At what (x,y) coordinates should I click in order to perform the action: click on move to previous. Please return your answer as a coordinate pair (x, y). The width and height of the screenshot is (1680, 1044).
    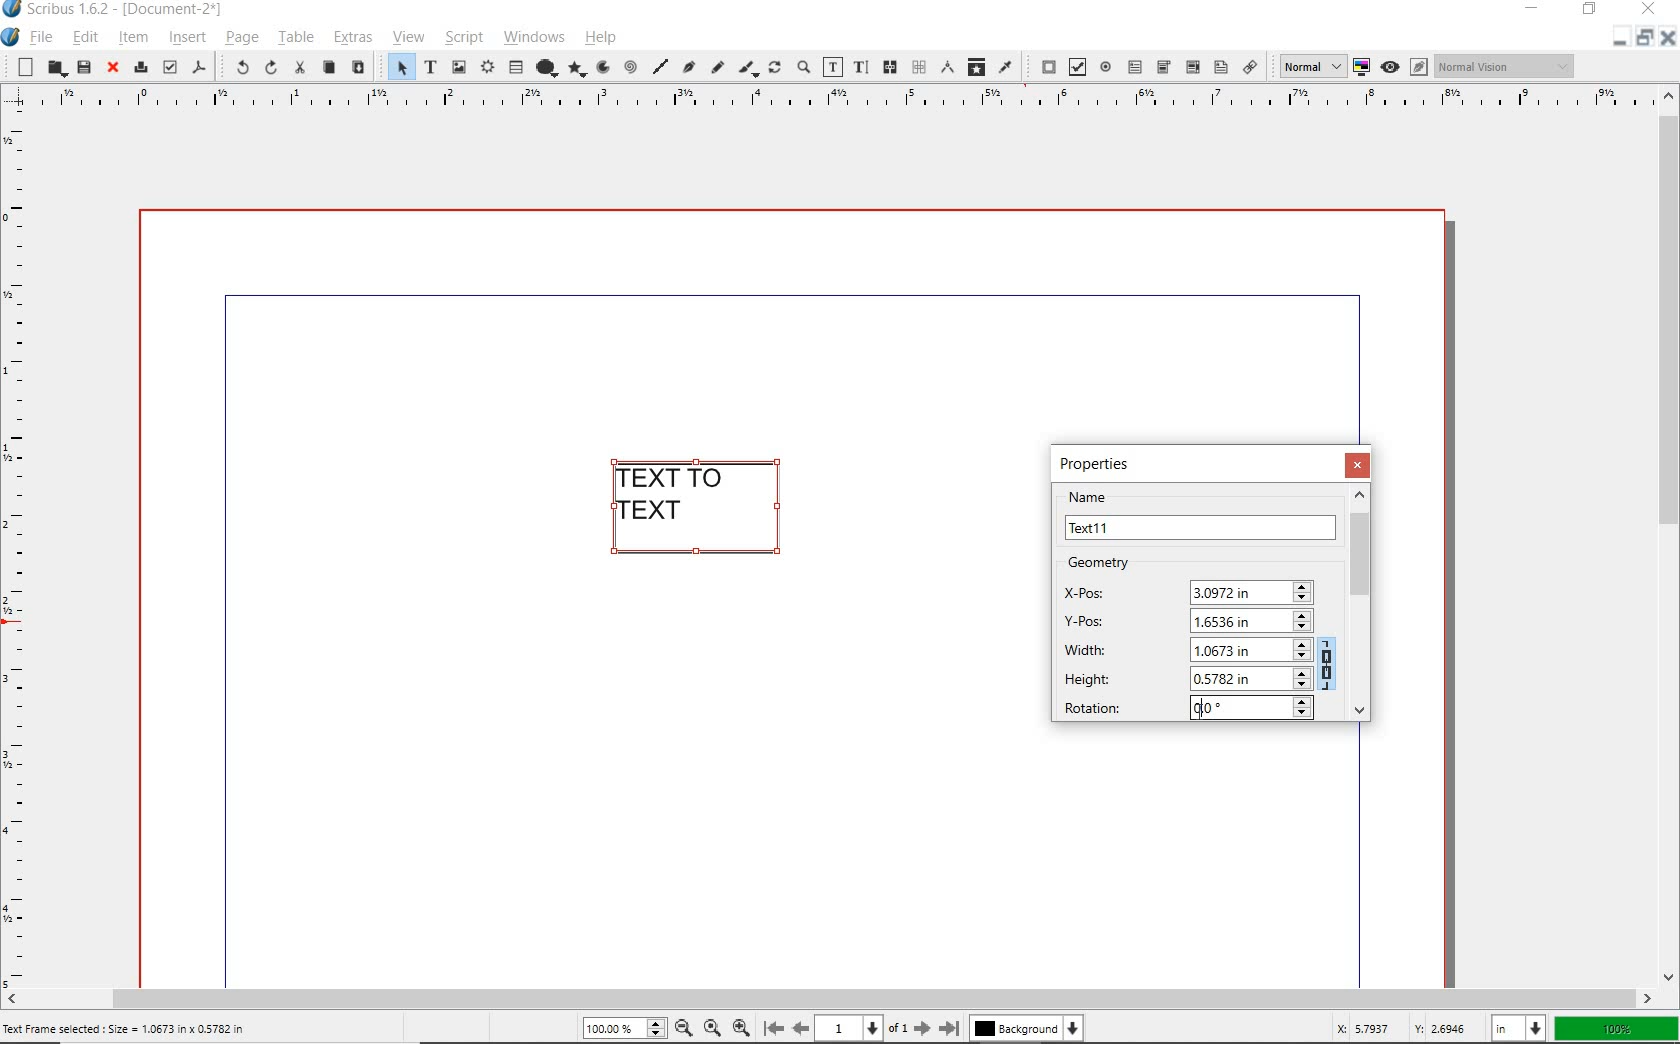
    Looking at the image, I should click on (800, 1029).